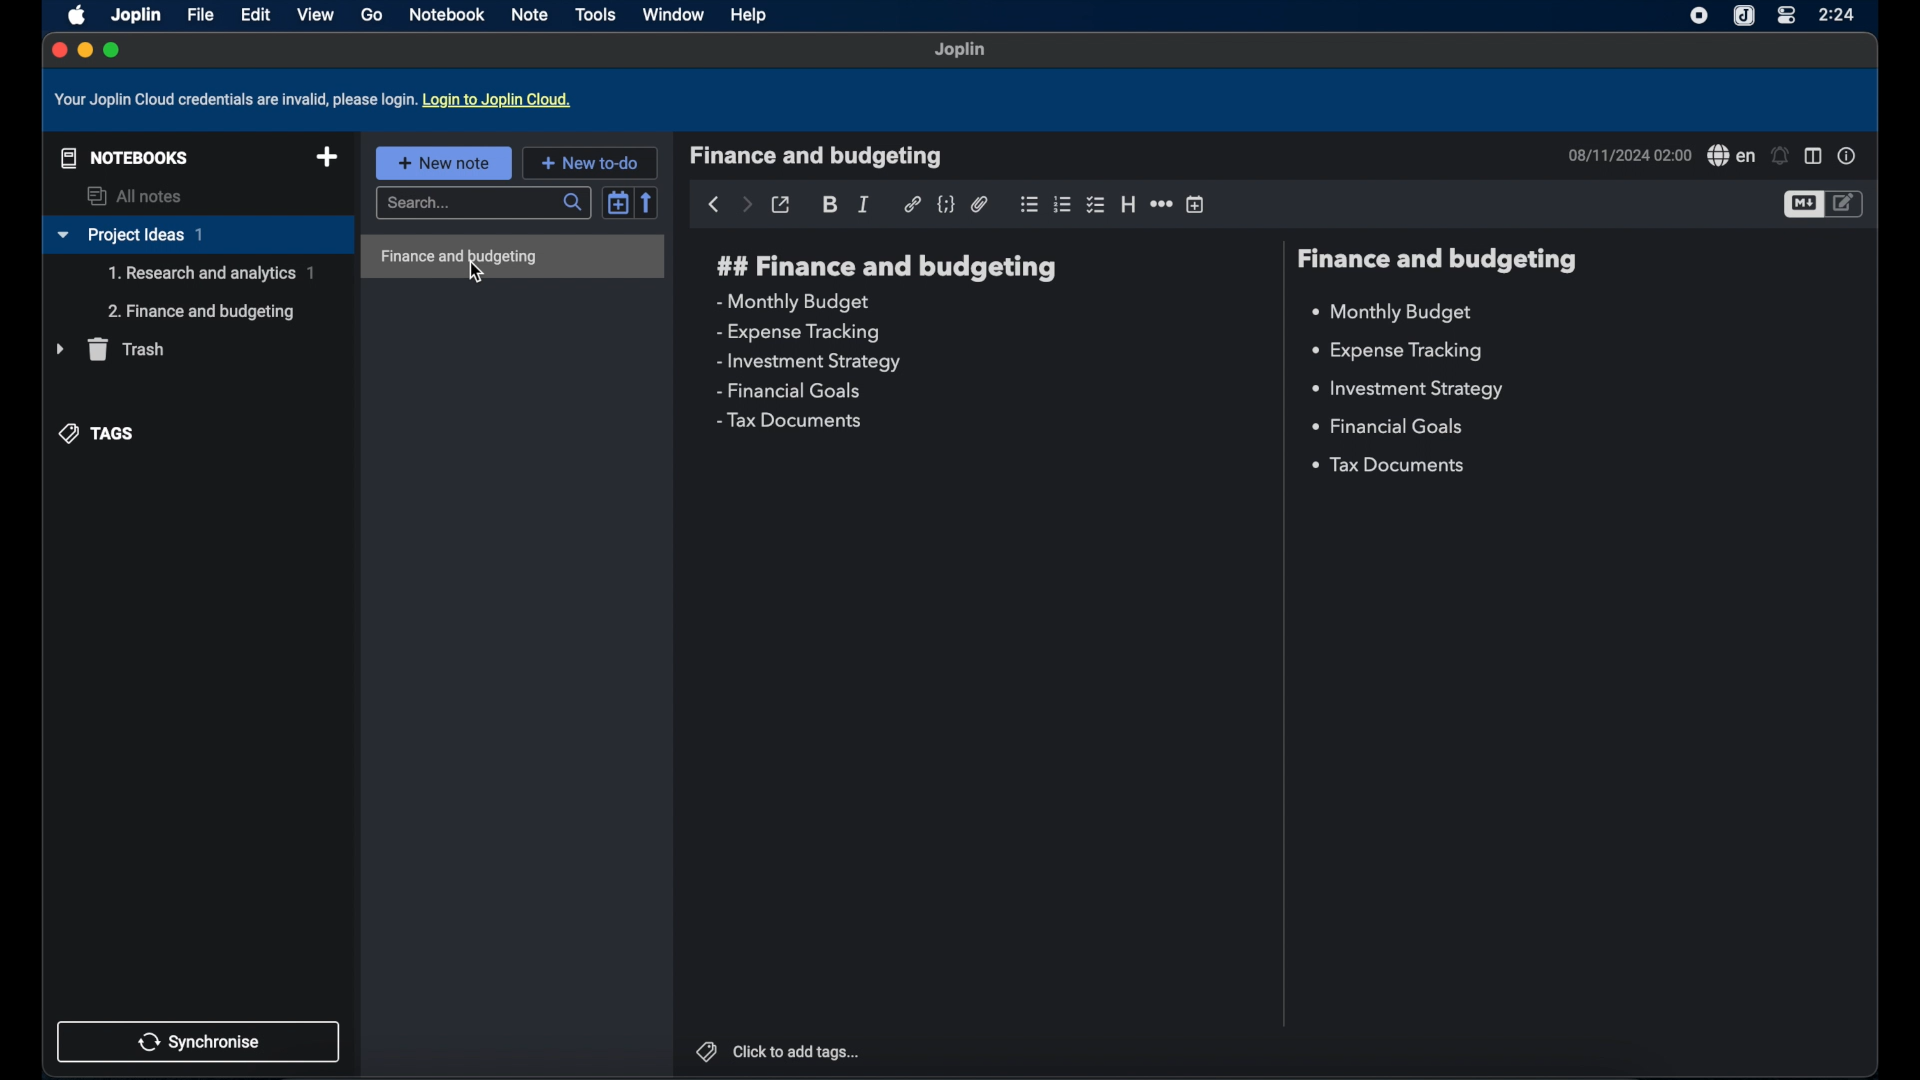  What do you see at coordinates (137, 196) in the screenshot?
I see `all notes` at bounding box center [137, 196].